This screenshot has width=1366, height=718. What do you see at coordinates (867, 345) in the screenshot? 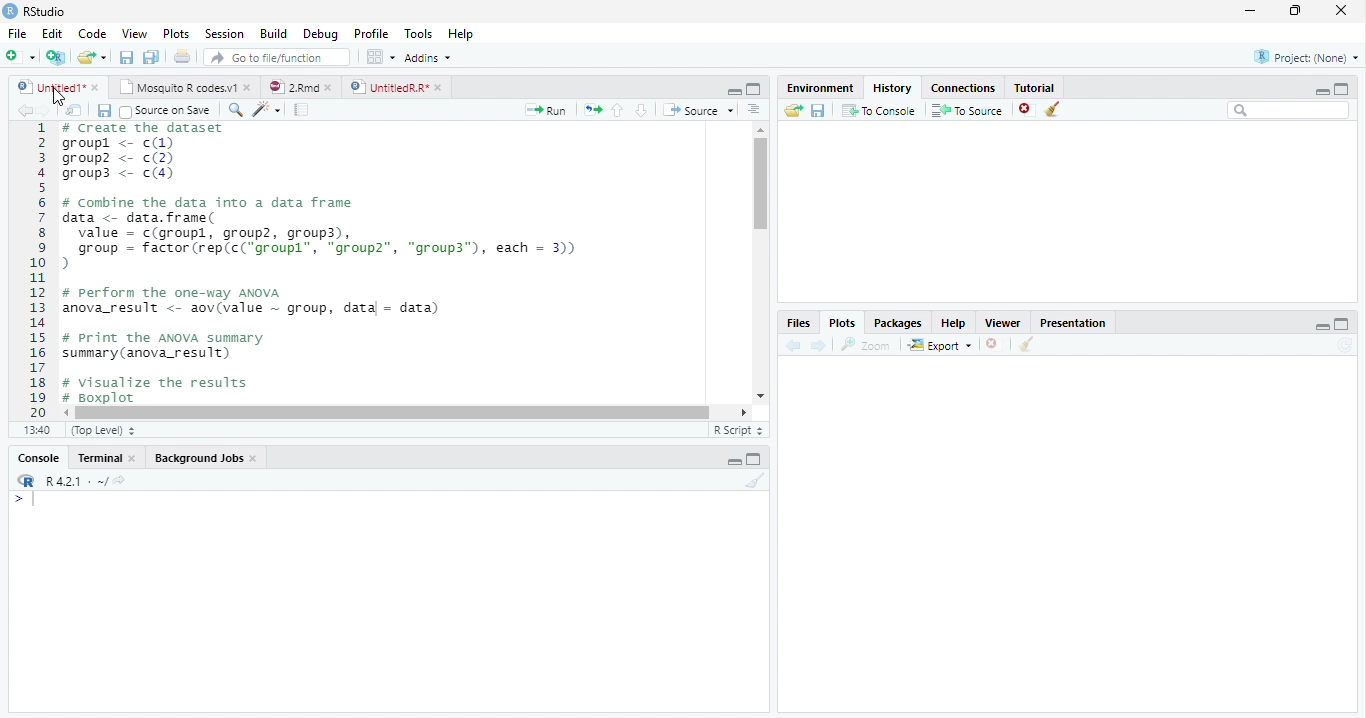
I see `Zoom` at bounding box center [867, 345].